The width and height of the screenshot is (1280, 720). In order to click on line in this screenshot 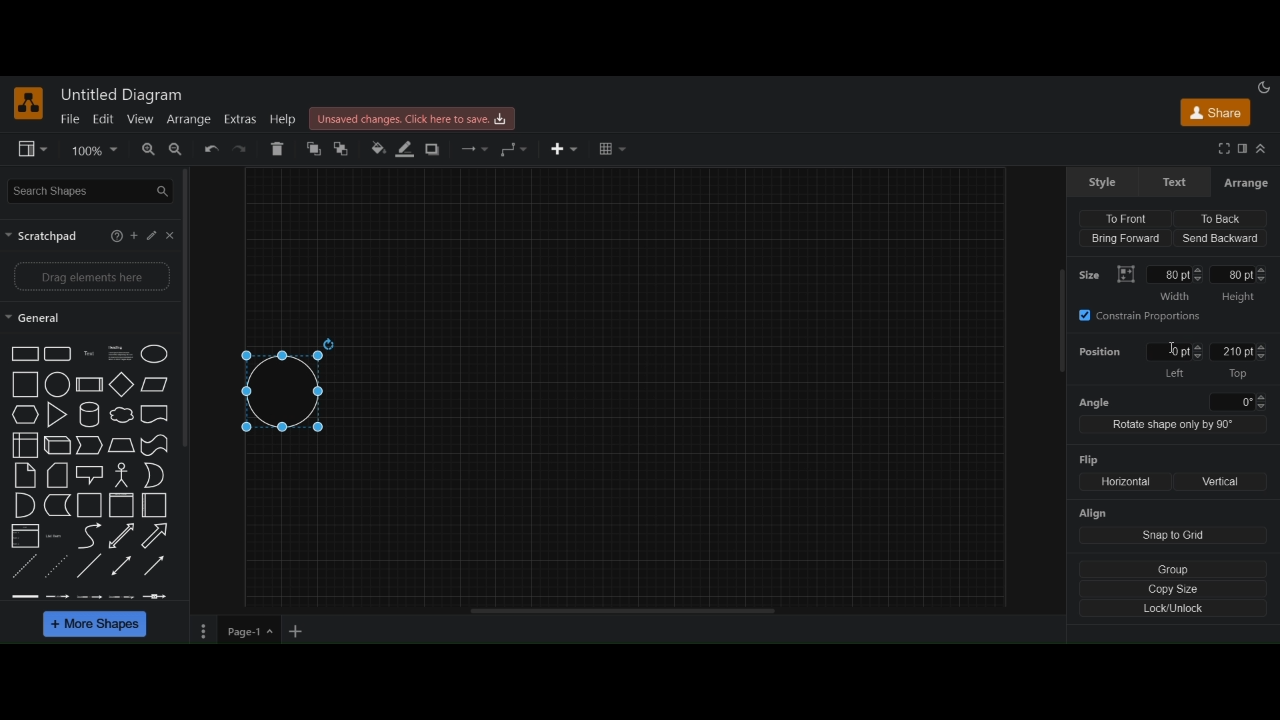, I will do `click(89, 565)`.